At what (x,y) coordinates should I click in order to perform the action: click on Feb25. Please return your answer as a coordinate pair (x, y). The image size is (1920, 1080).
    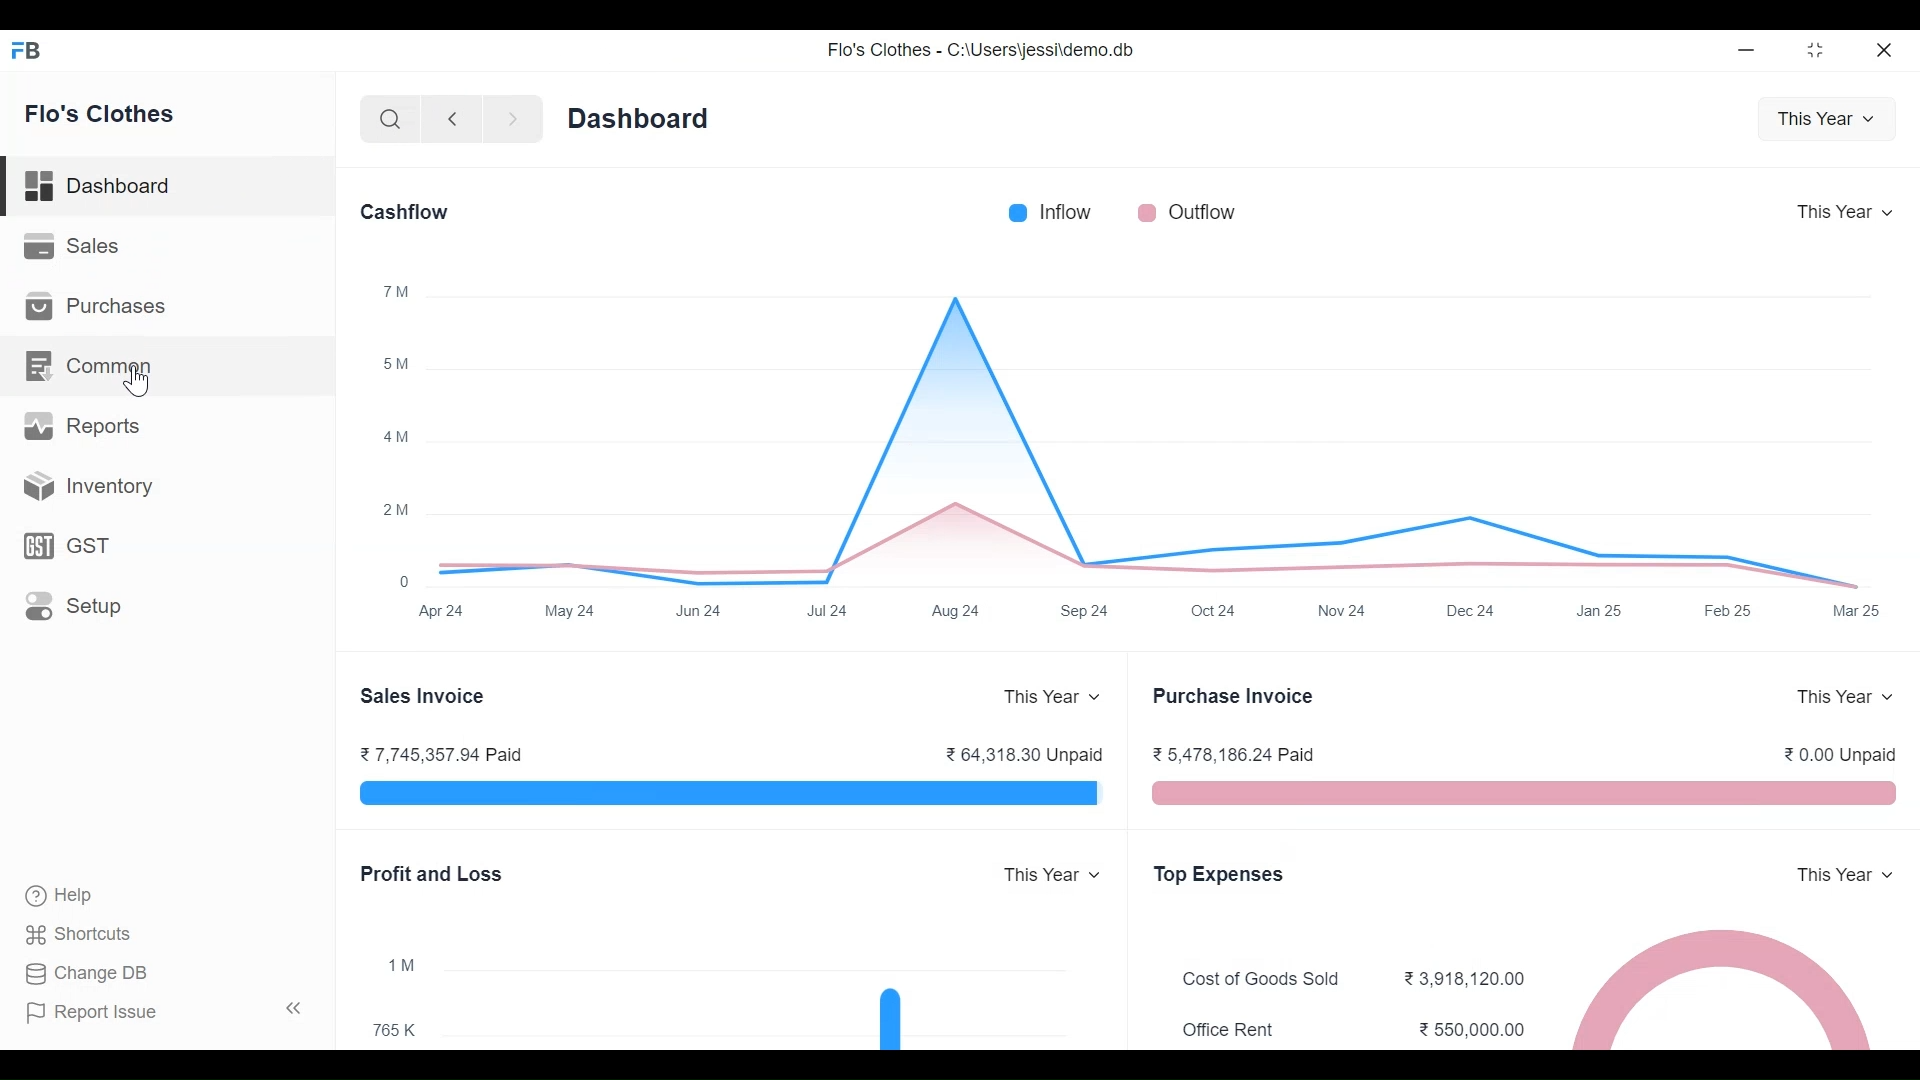
    Looking at the image, I should click on (1728, 610).